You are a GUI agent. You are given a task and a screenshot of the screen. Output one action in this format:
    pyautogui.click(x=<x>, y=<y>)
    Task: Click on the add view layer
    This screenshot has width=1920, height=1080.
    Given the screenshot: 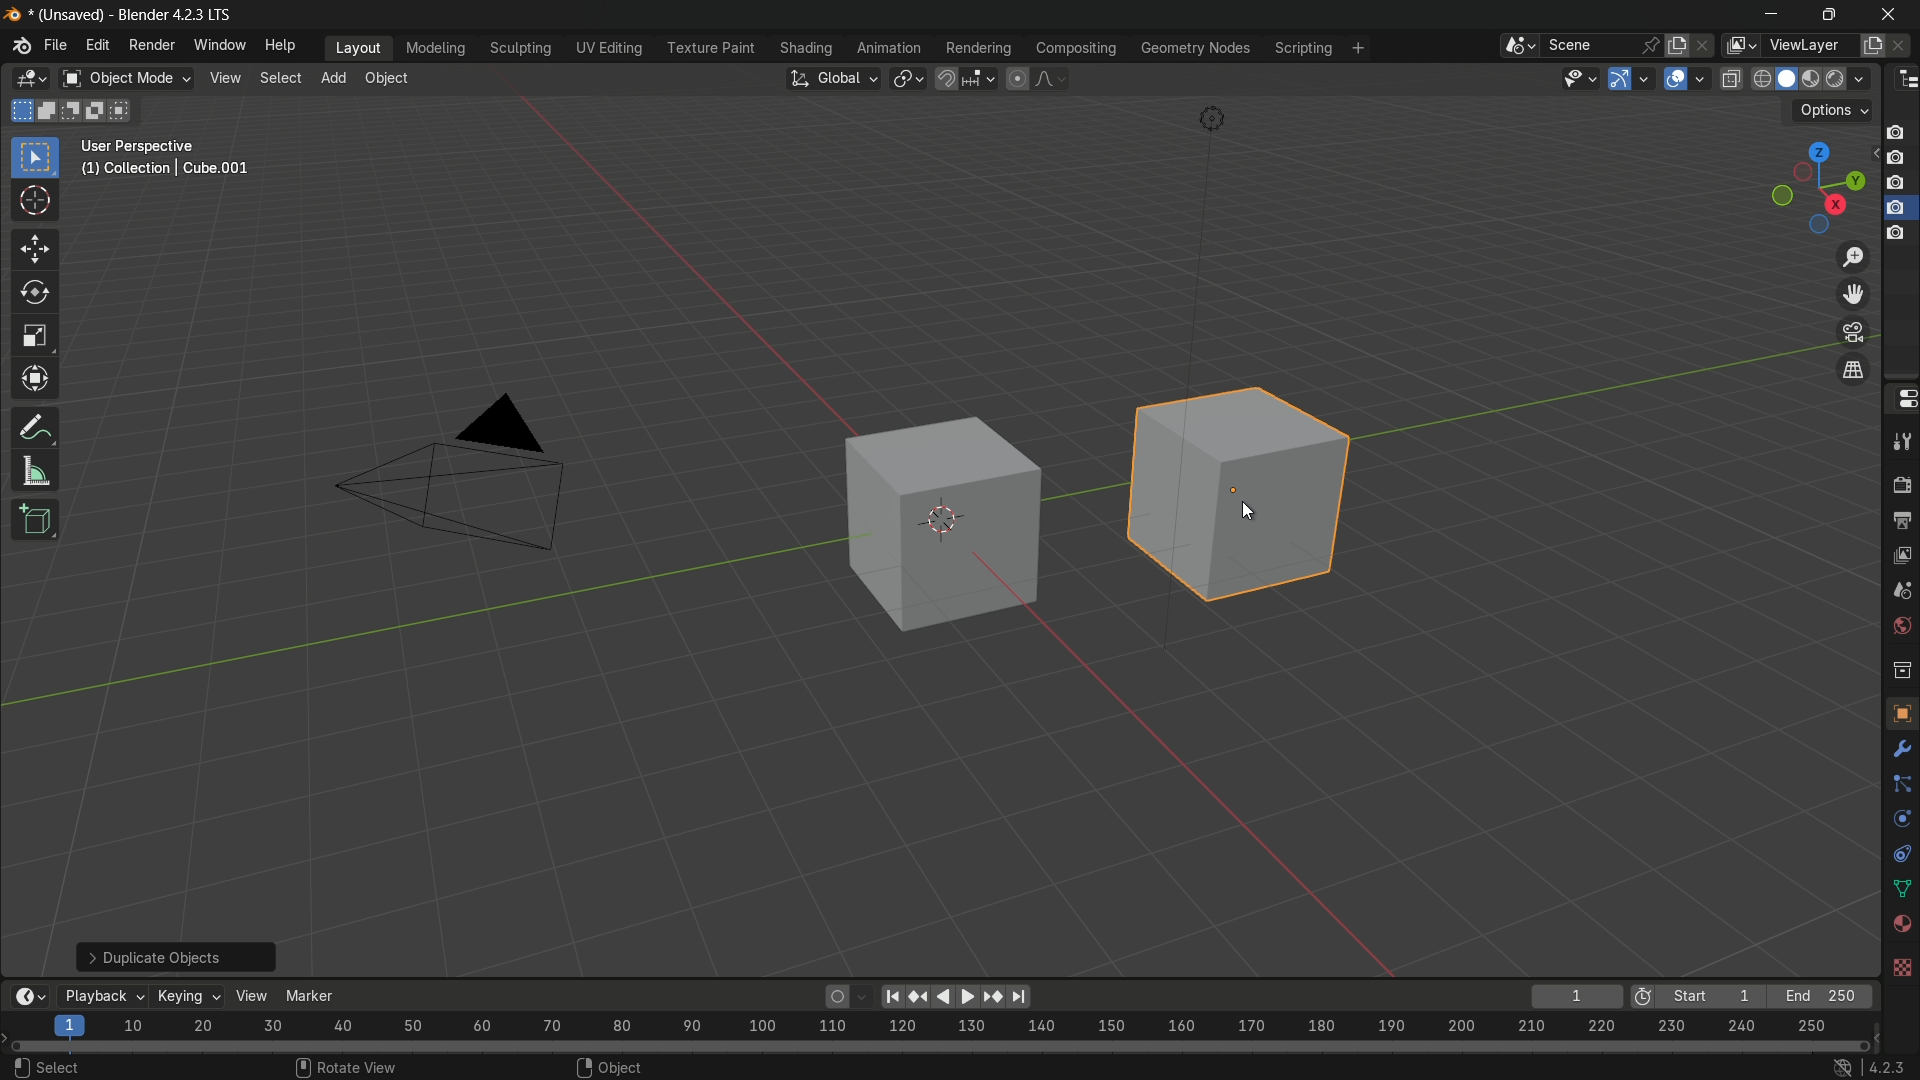 What is the action you would take?
    pyautogui.click(x=1874, y=43)
    